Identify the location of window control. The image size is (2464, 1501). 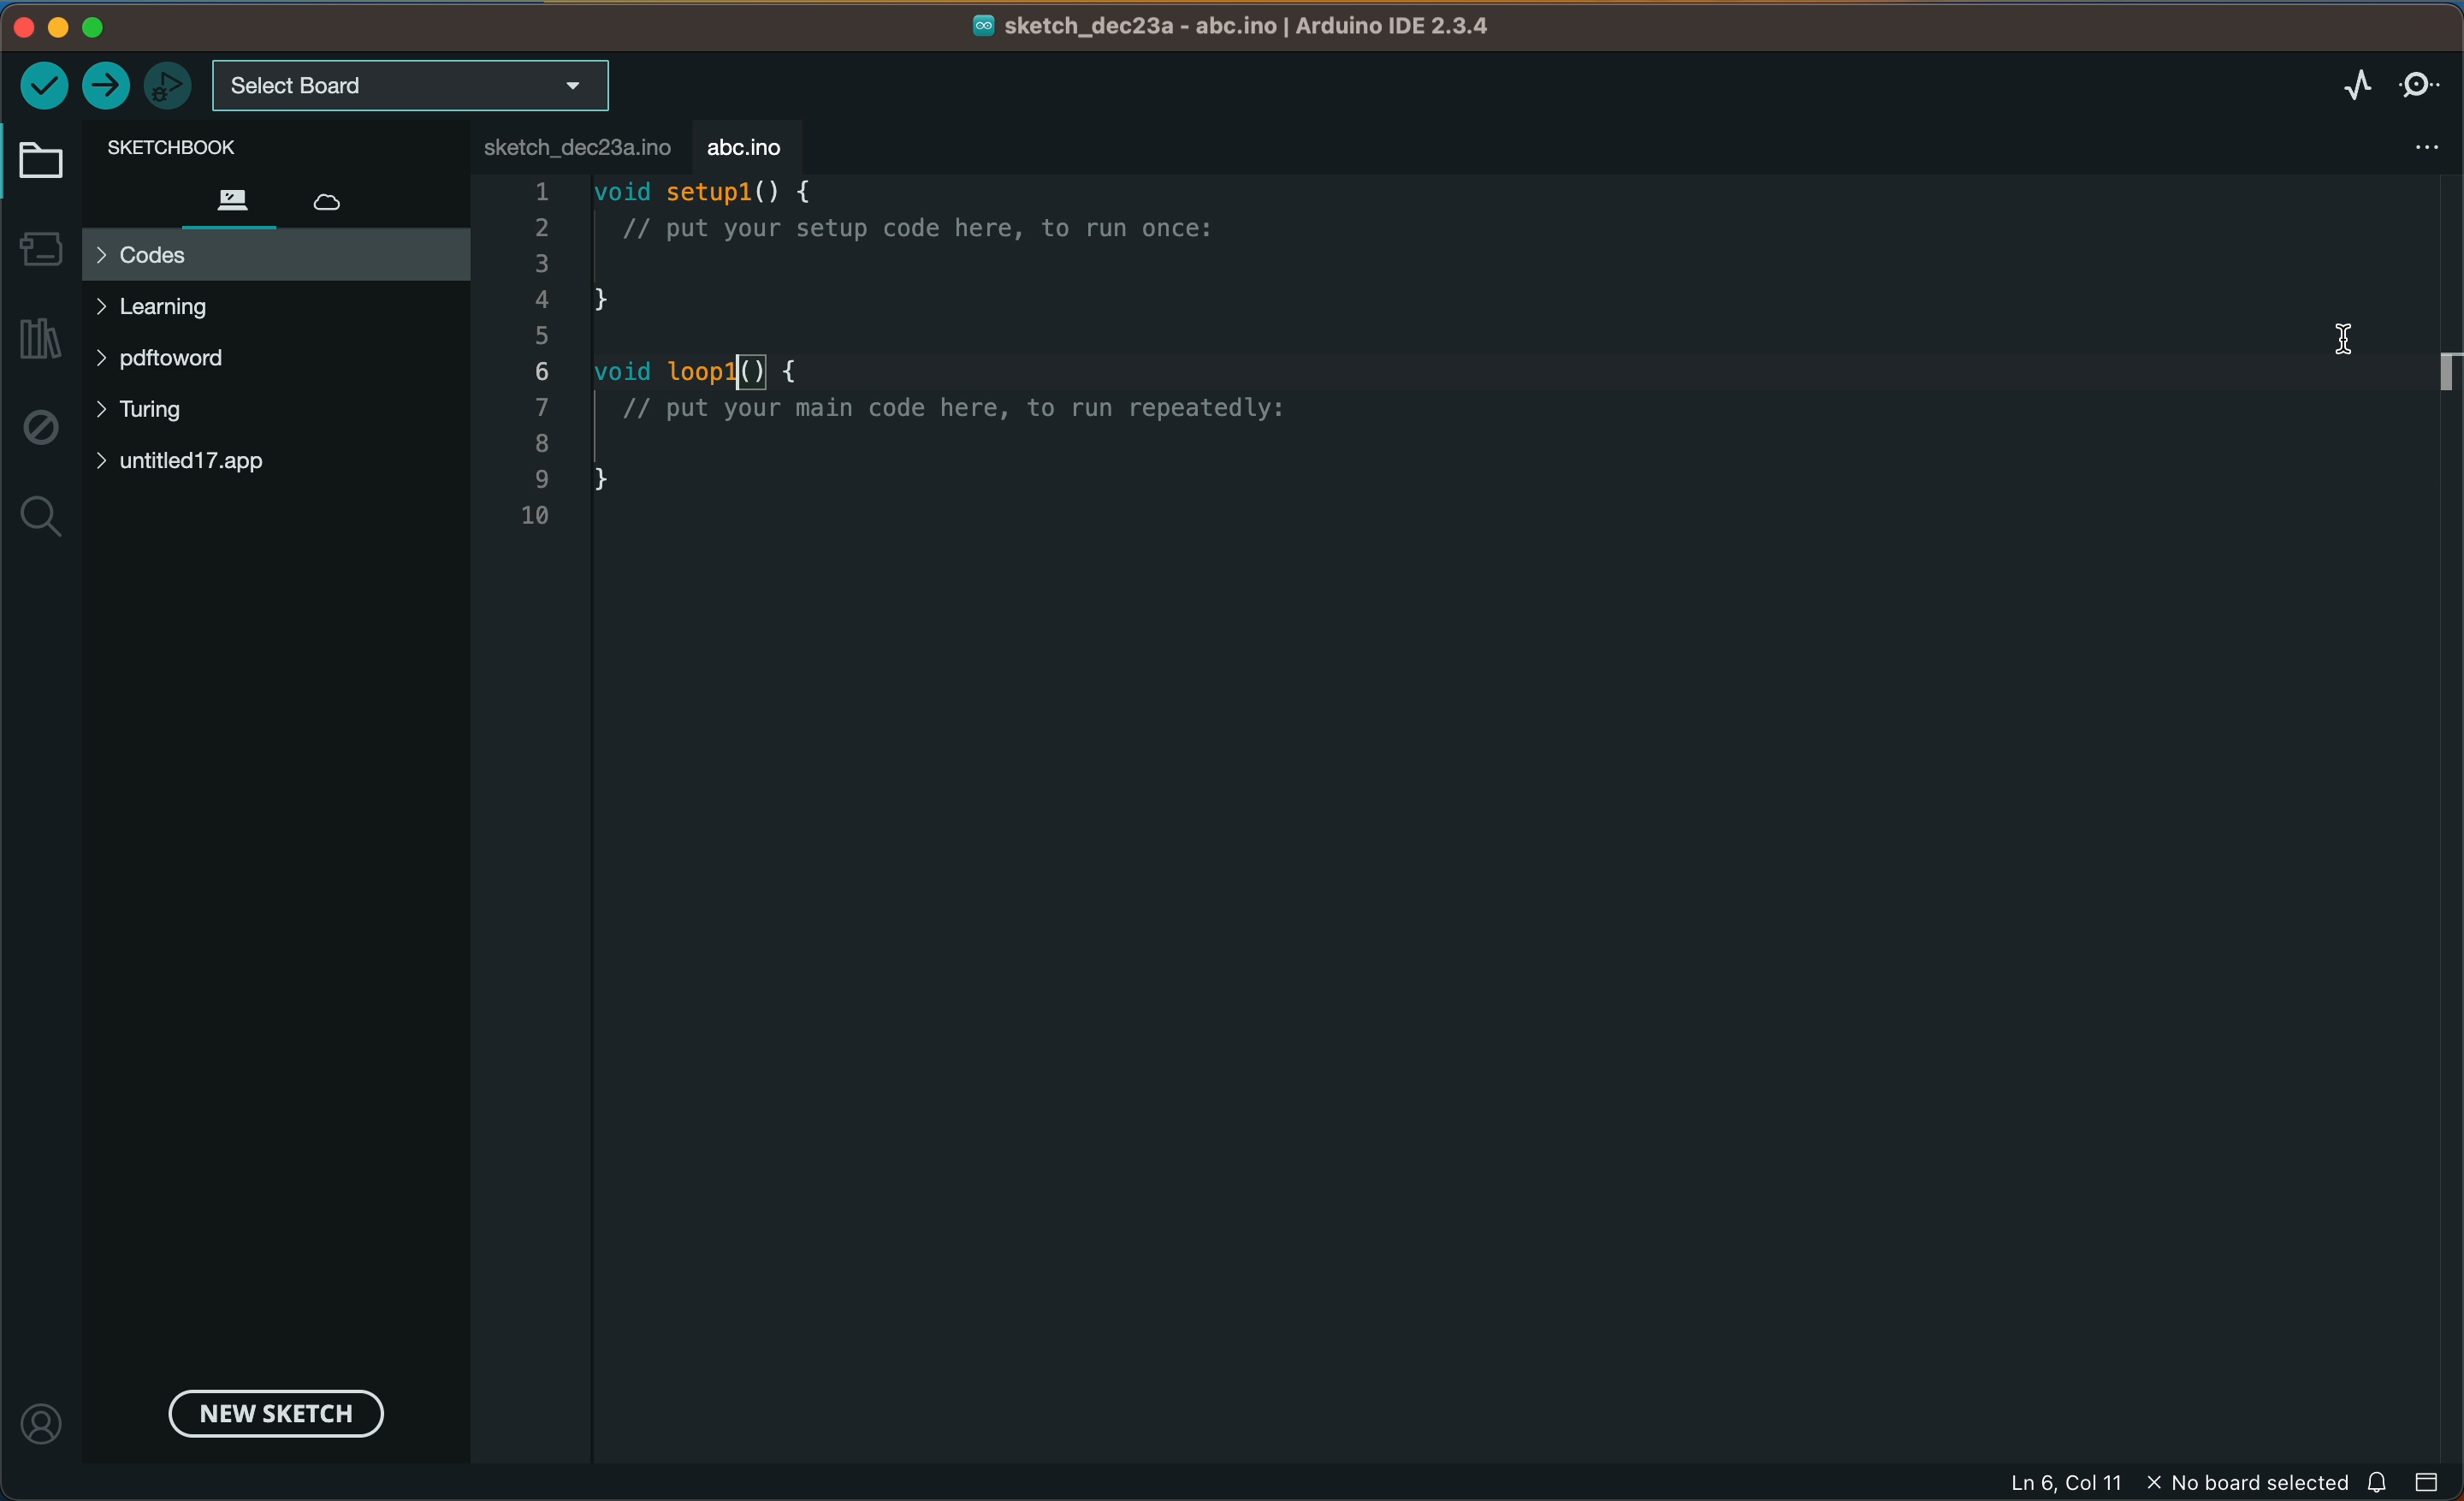
(91, 27).